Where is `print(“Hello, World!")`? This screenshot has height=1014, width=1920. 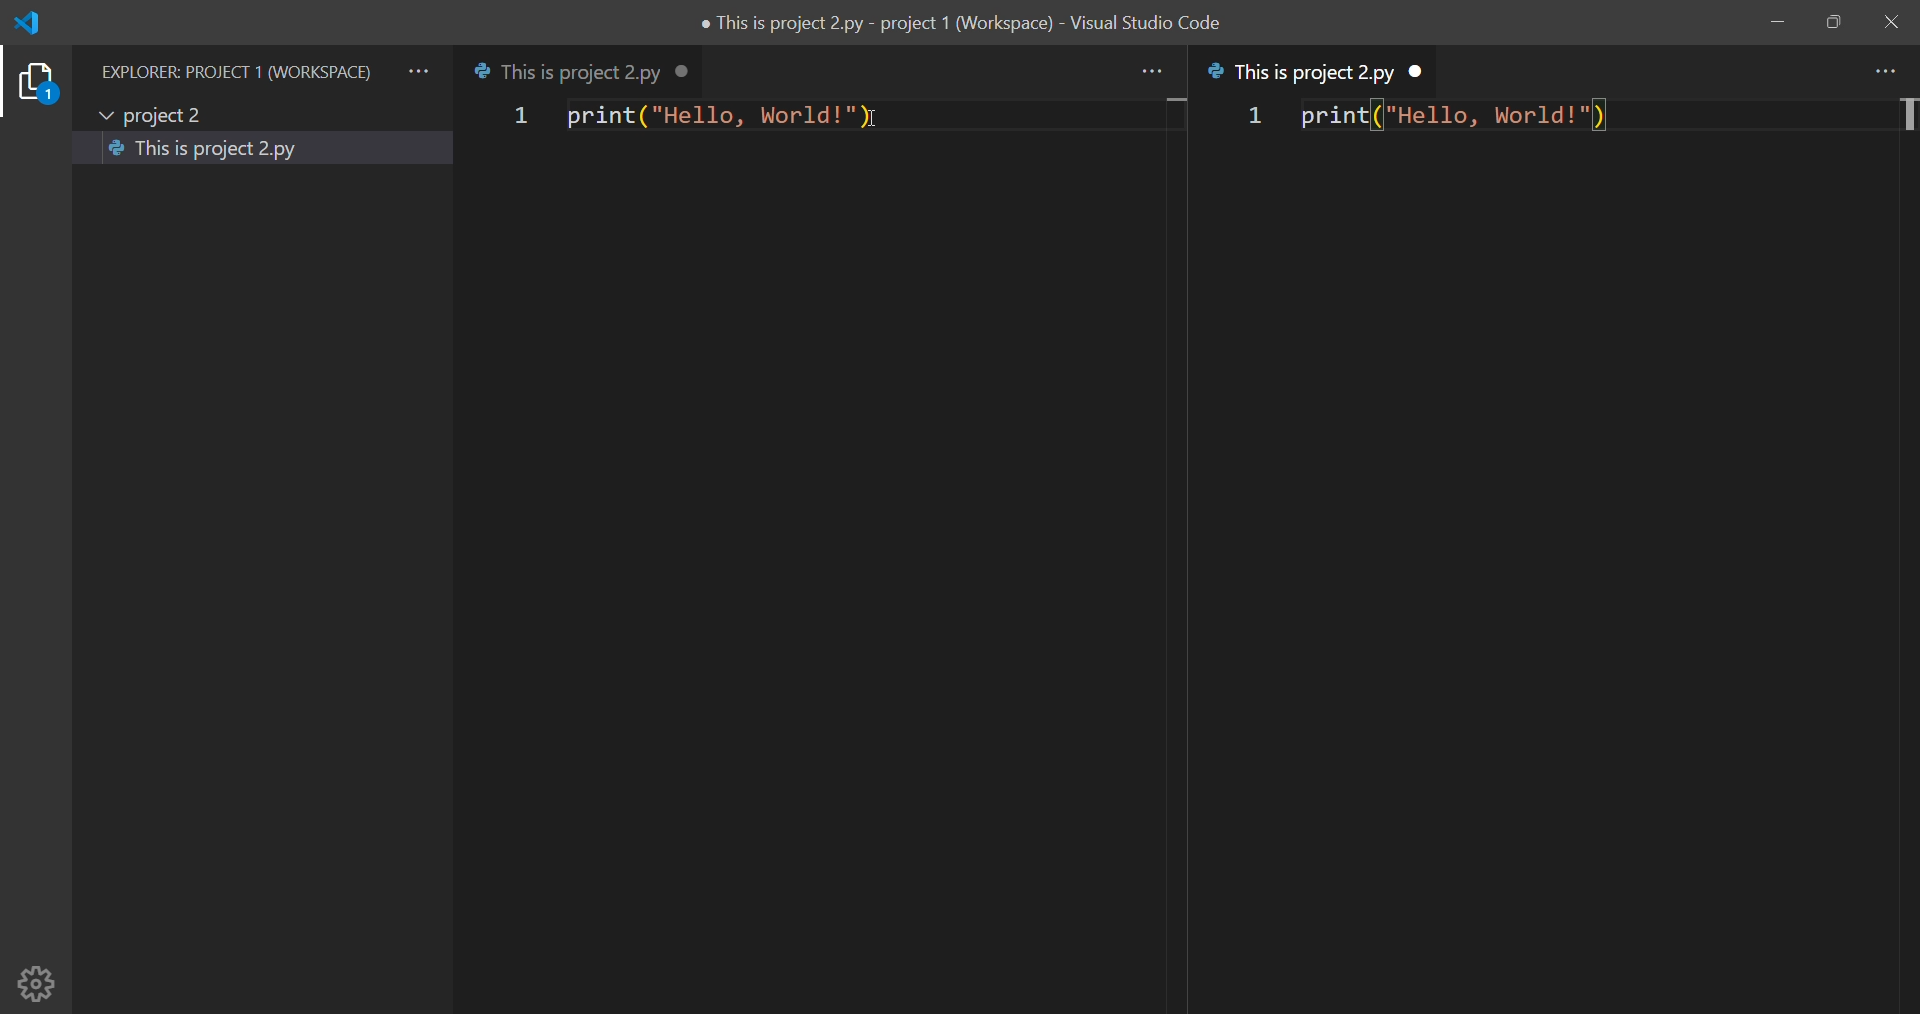
print(“Hello, World!") is located at coordinates (729, 120).